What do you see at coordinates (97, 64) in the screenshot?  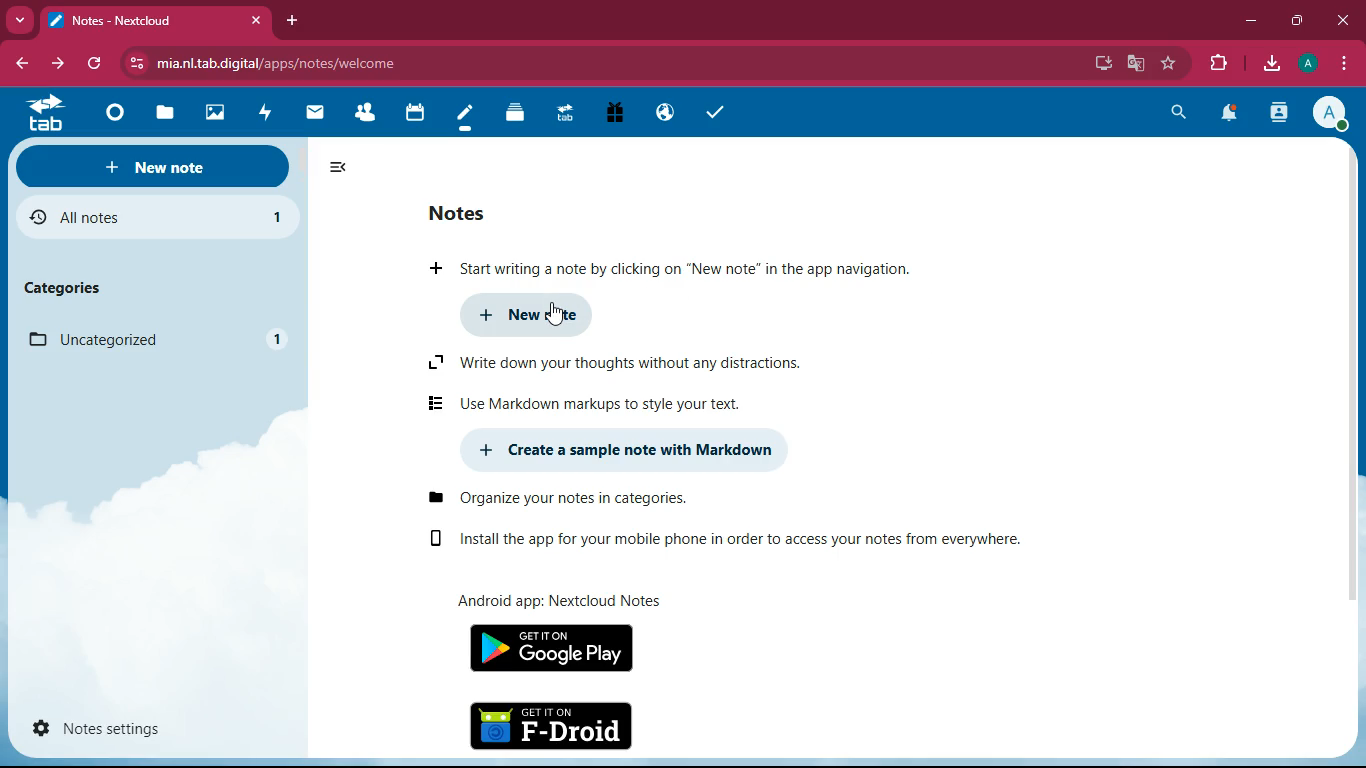 I see `refresh` at bounding box center [97, 64].